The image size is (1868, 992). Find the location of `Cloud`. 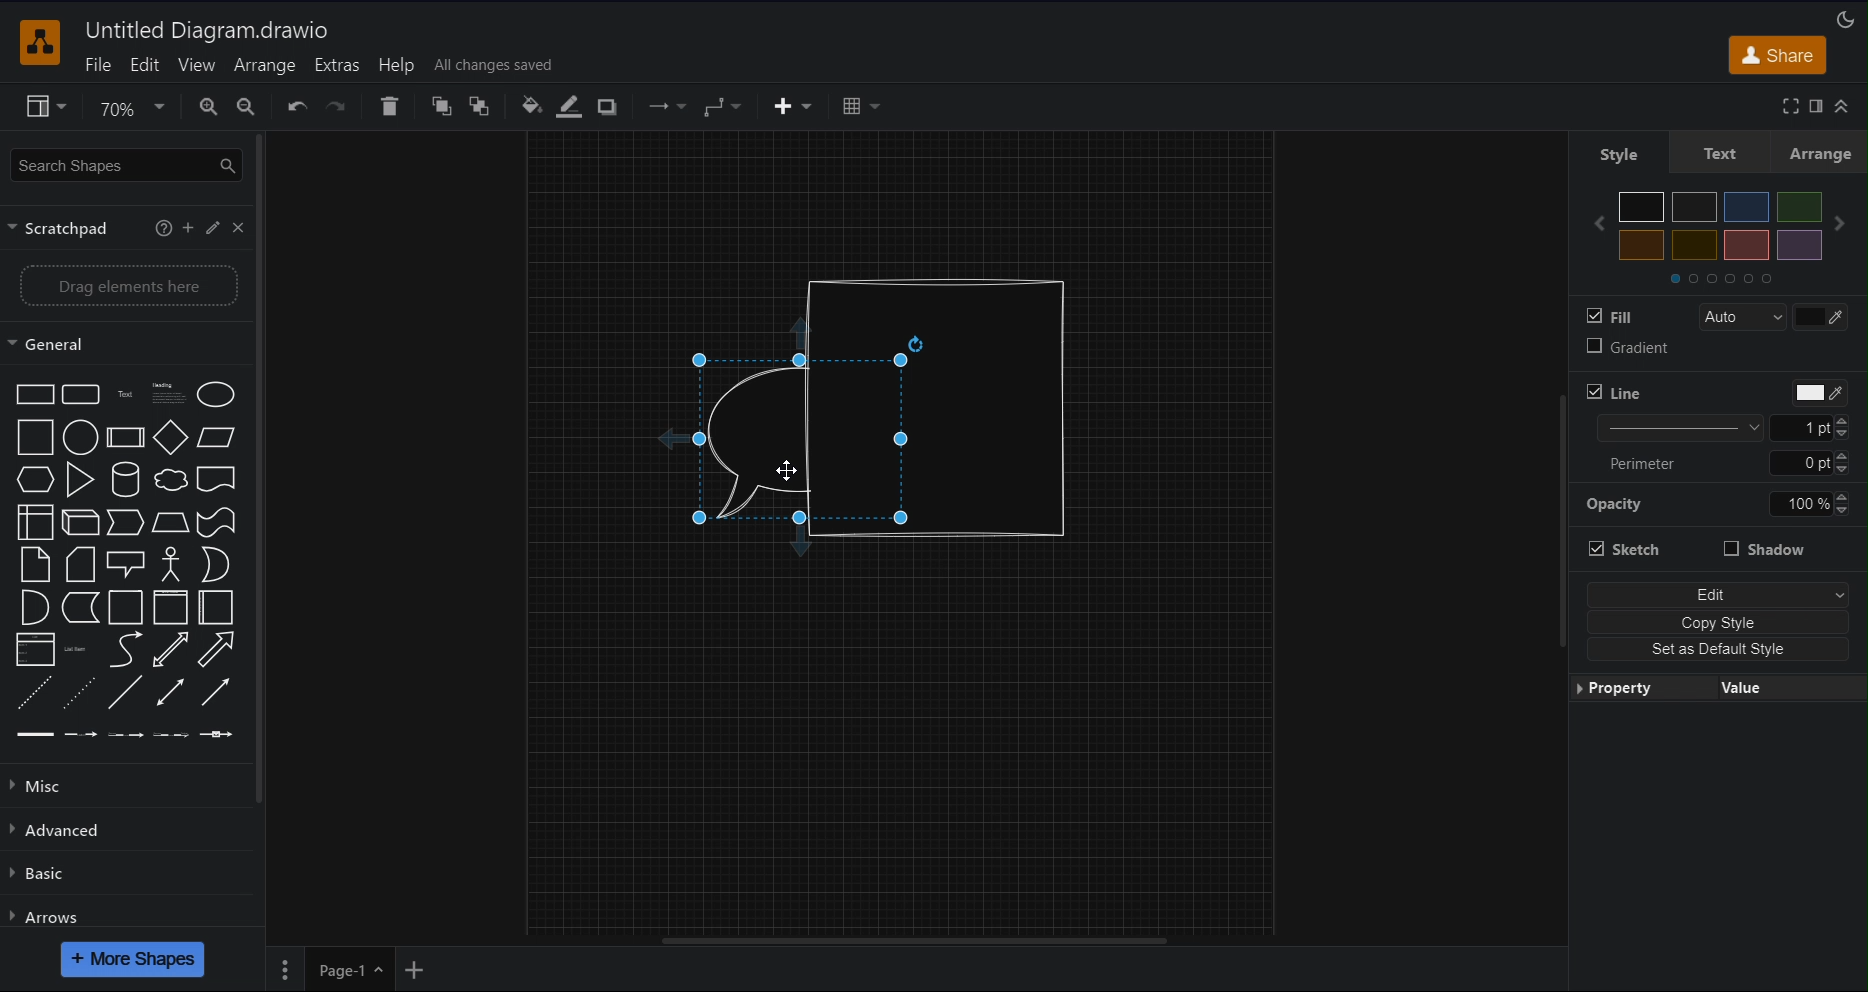

Cloud is located at coordinates (170, 480).